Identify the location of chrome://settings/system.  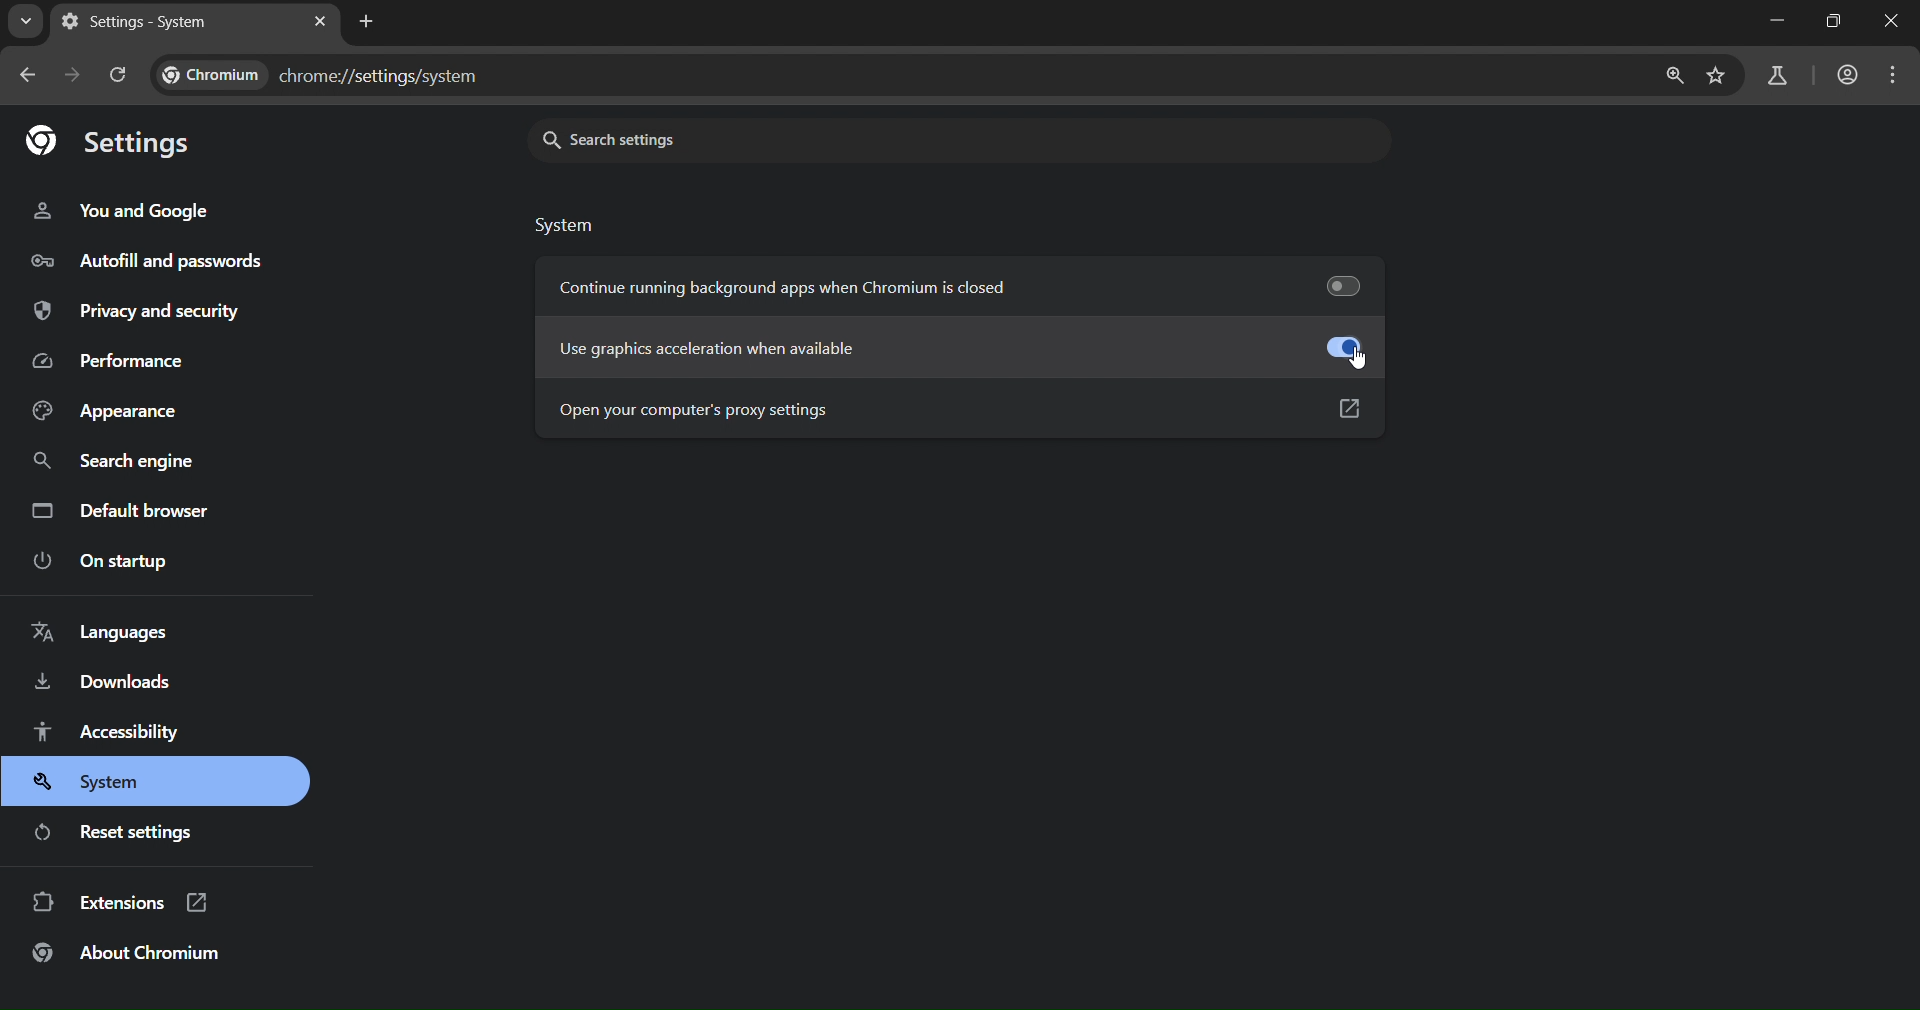
(356, 74).